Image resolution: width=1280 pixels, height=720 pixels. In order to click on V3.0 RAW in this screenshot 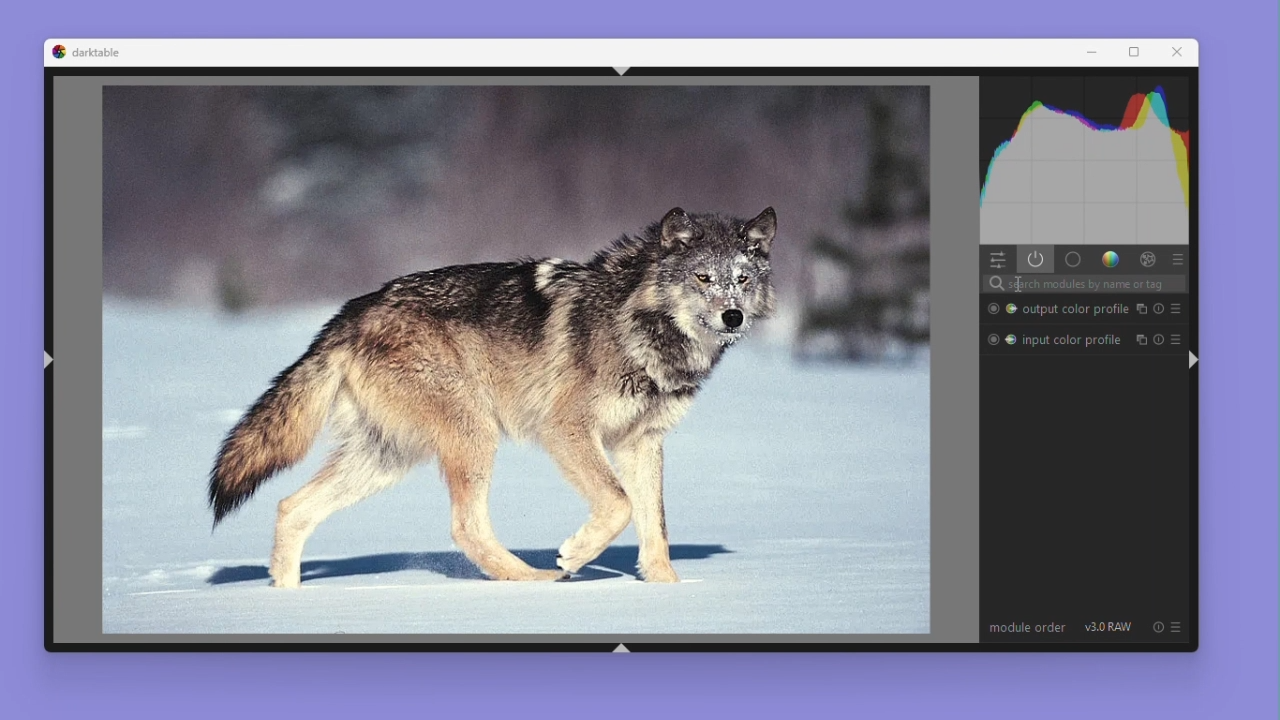, I will do `click(1108, 628)`.